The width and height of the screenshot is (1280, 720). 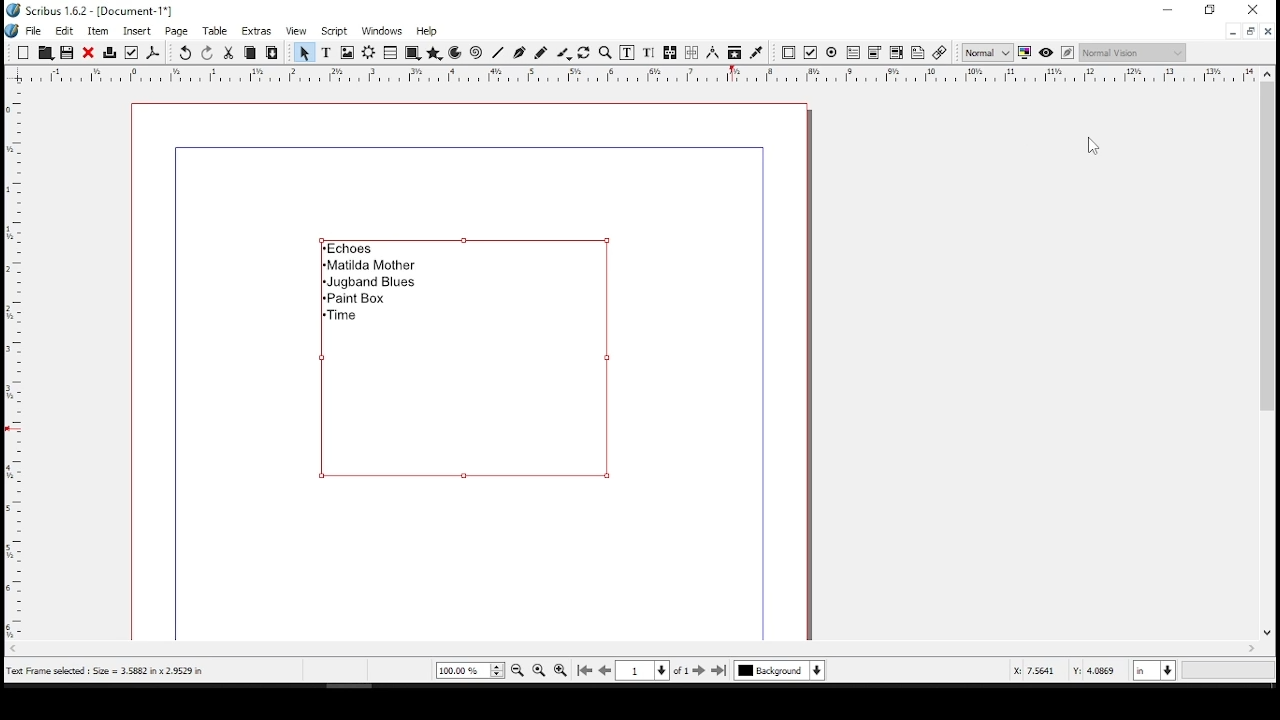 What do you see at coordinates (517, 670) in the screenshot?
I see `zoom out` at bounding box center [517, 670].